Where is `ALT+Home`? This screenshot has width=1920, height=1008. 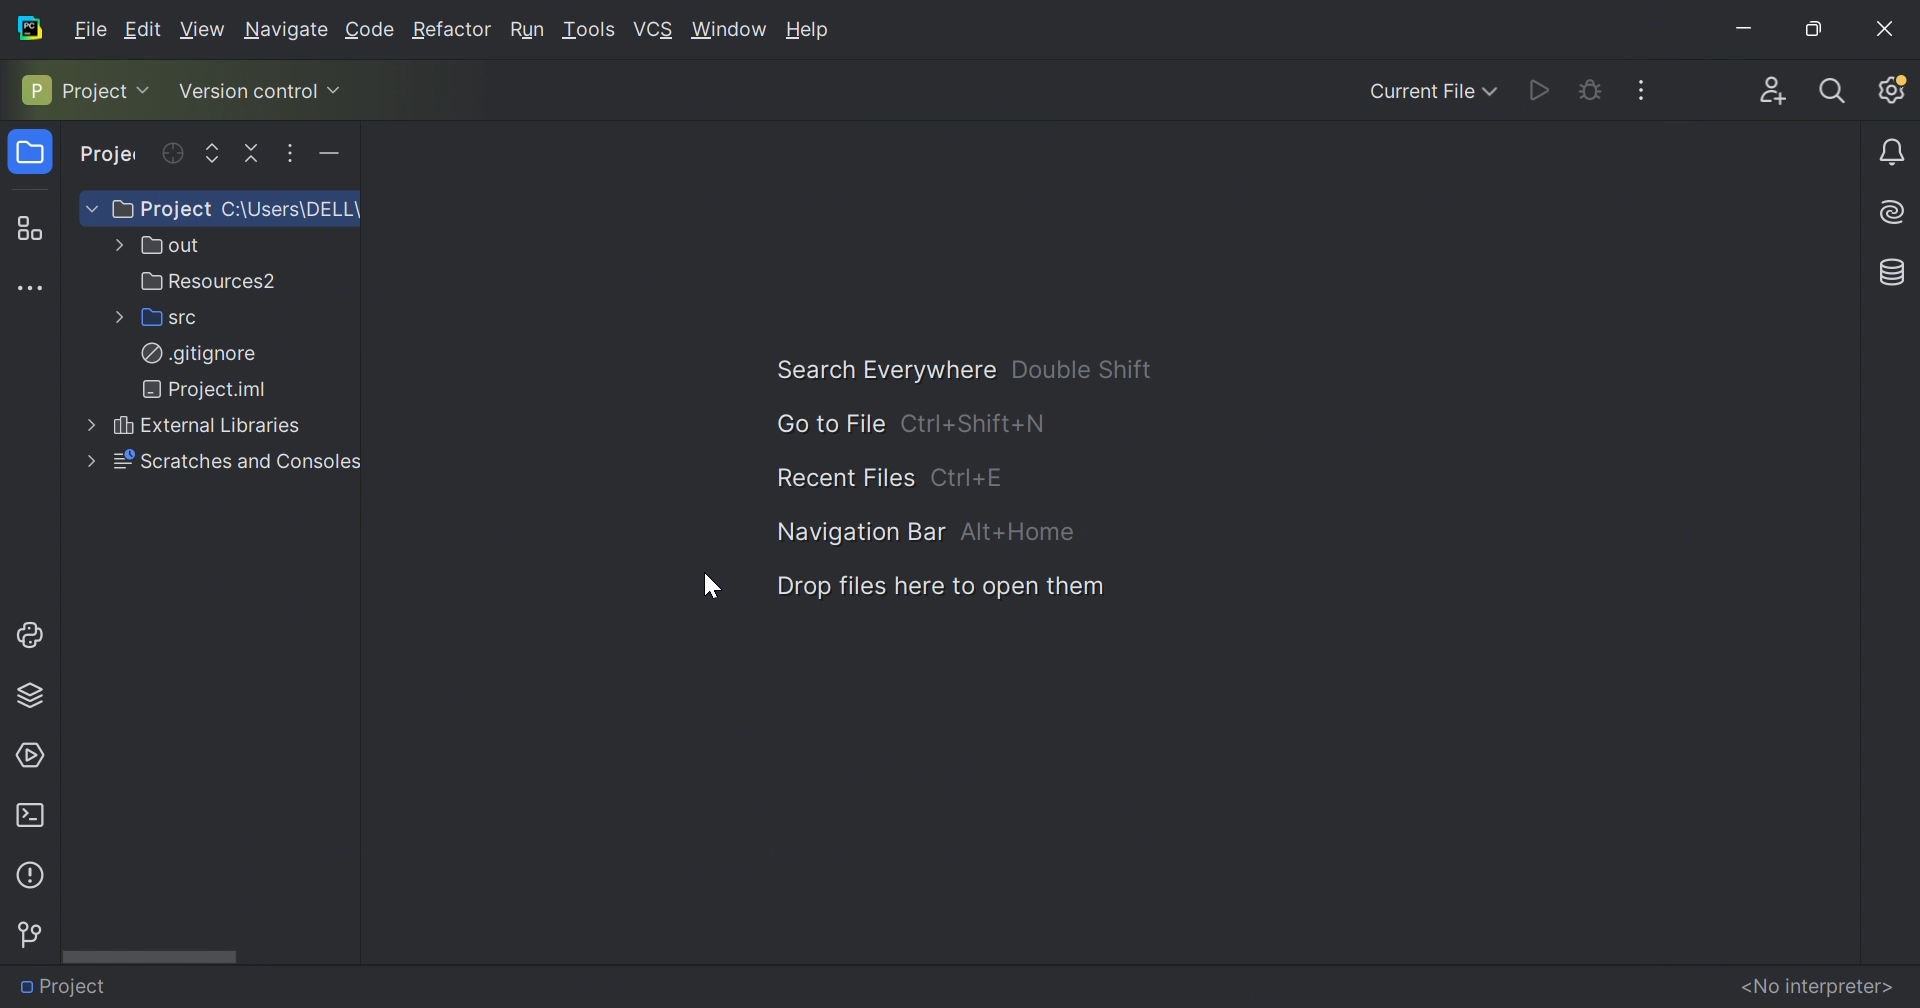
ALT+Home is located at coordinates (1014, 530).